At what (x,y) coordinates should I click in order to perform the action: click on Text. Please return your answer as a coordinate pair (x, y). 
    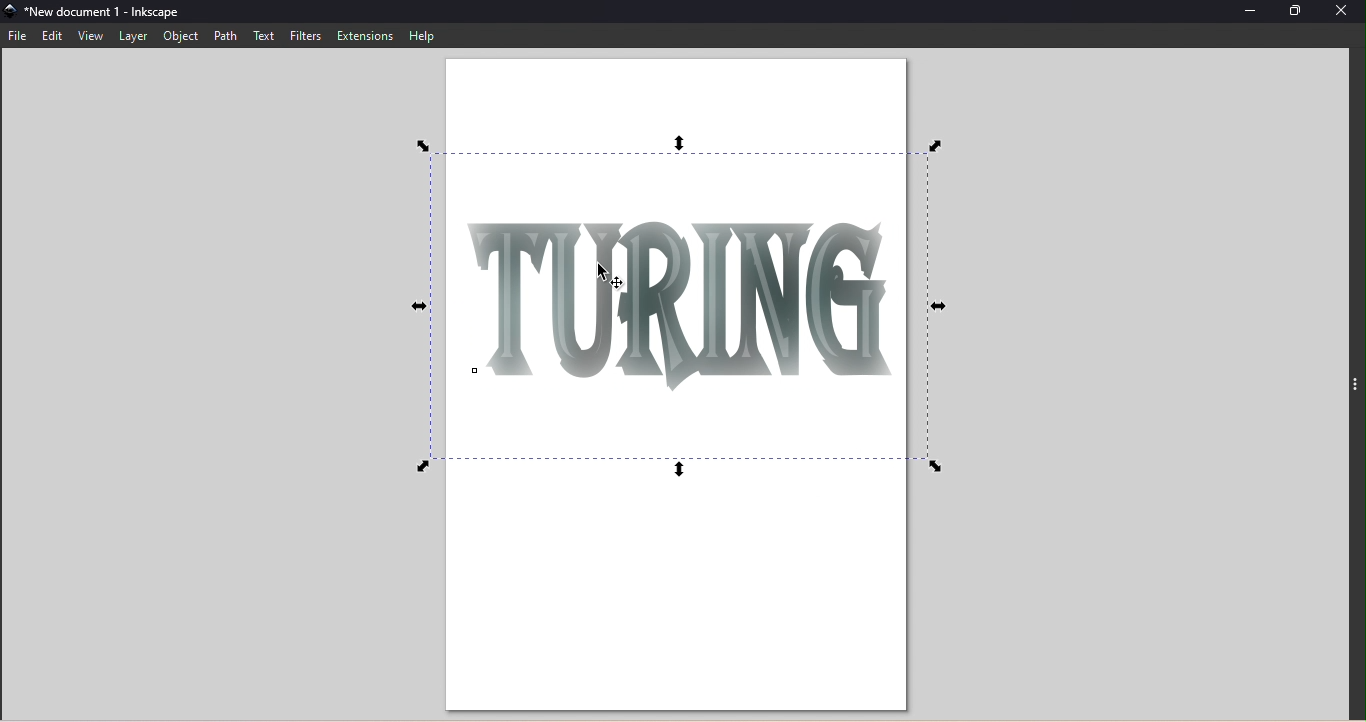
    Looking at the image, I should click on (262, 35).